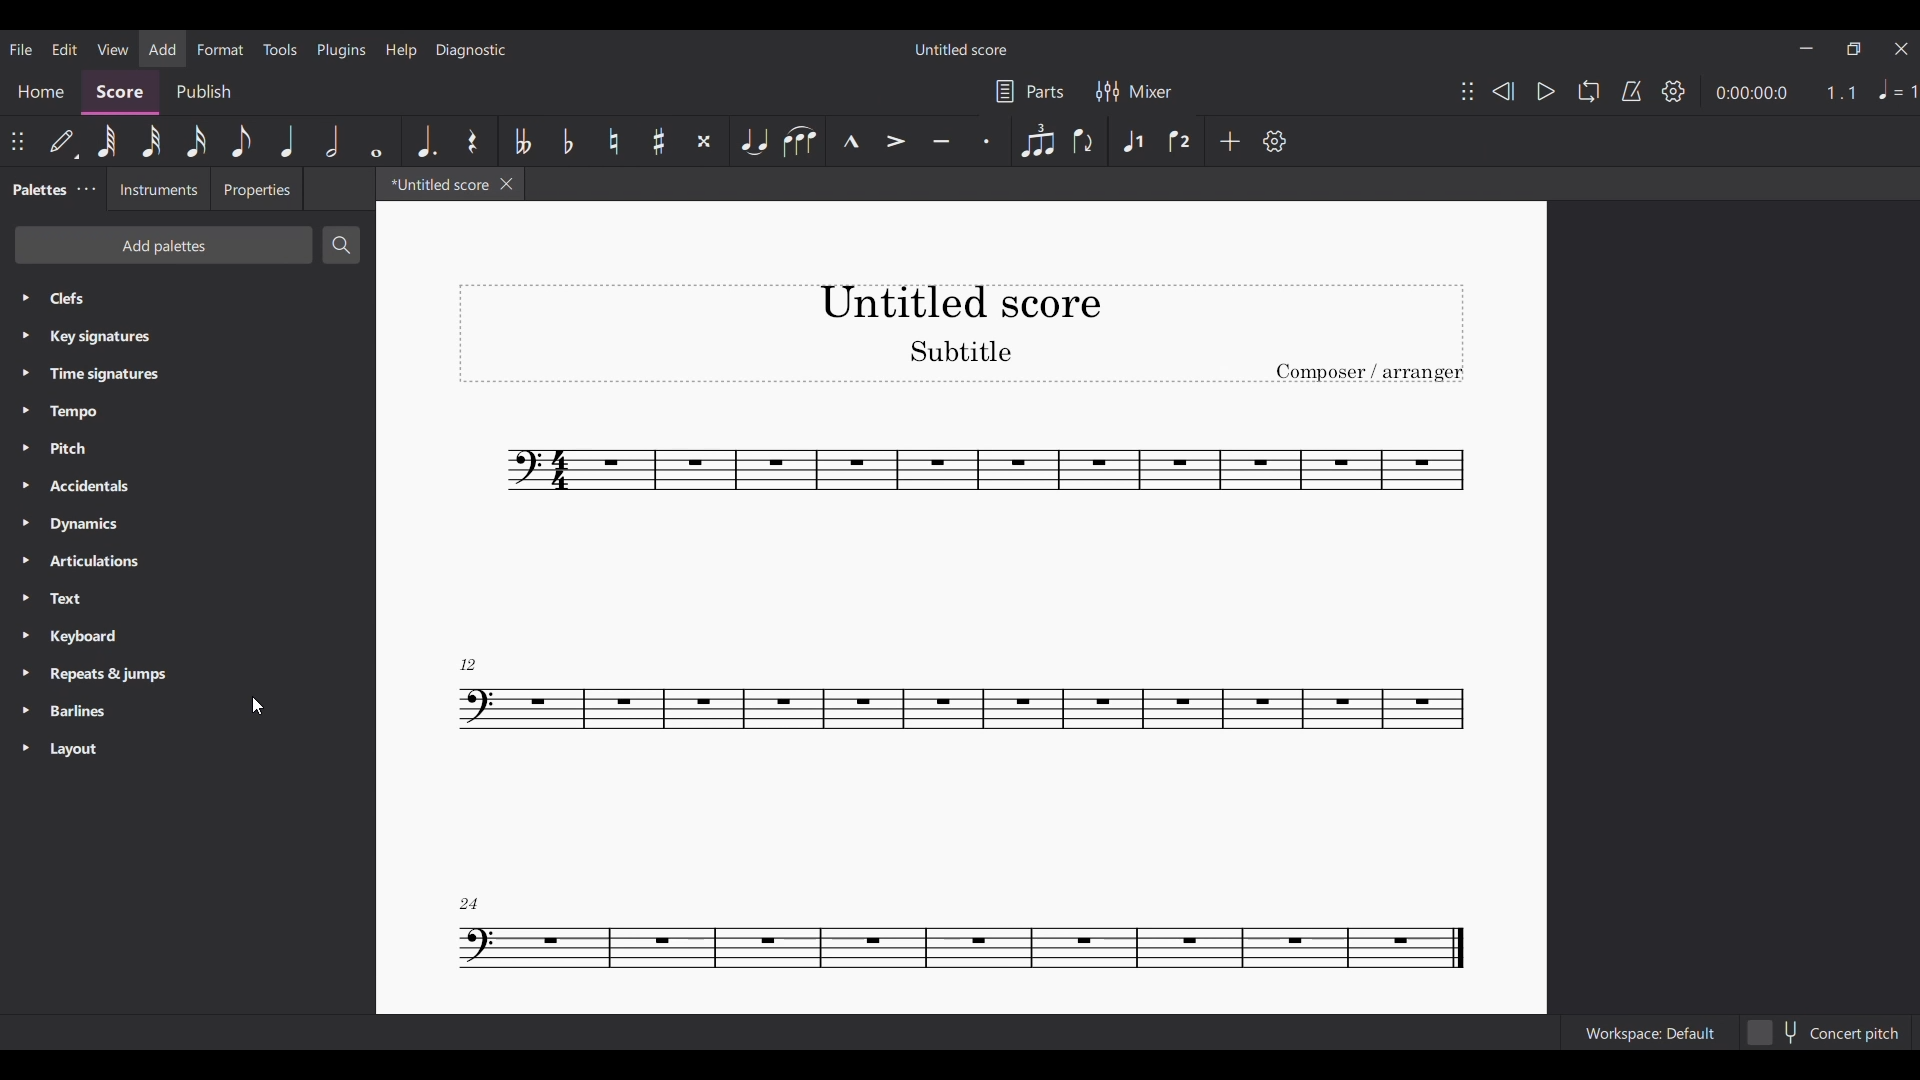 Image resolution: width=1920 pixels, height=1080 pixels. I want to click on Music note, so click(928, 470).